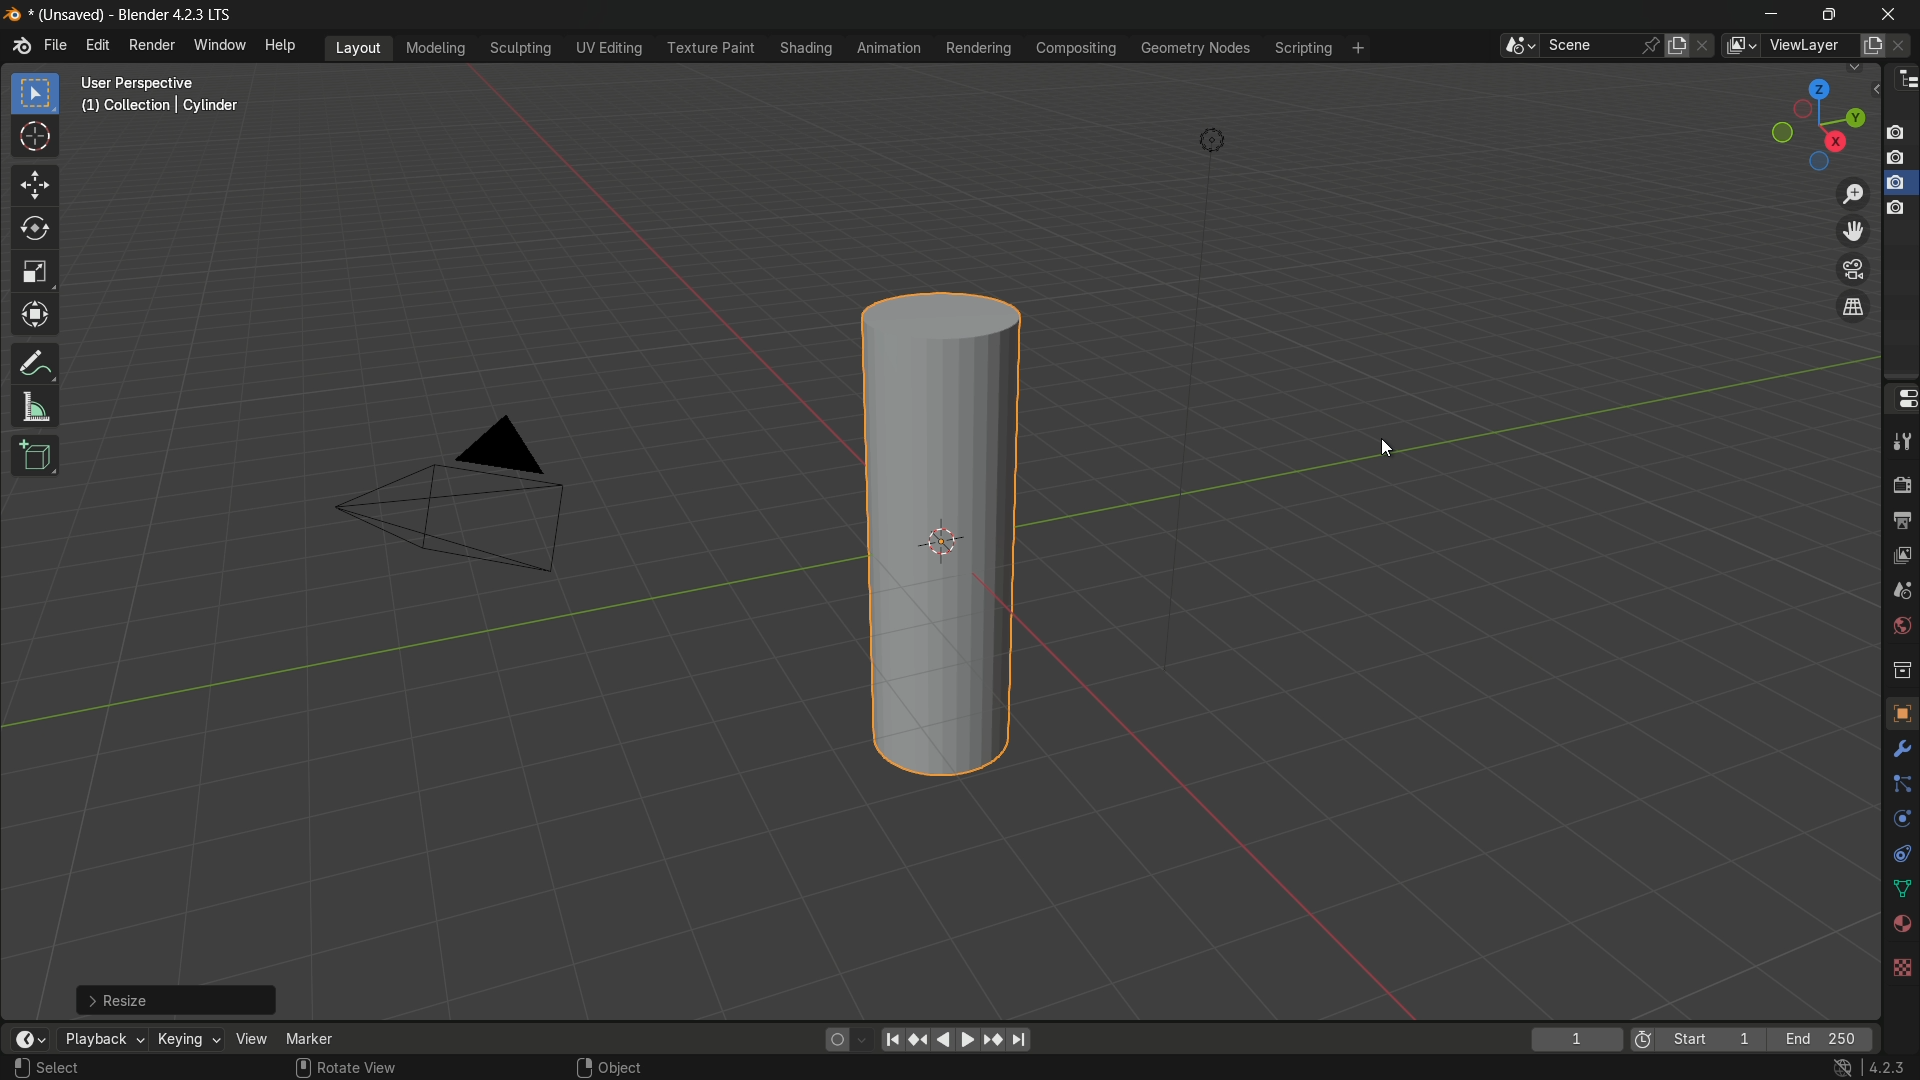 This screenshot has width=1920, height=1080. Describe the element at coordinates (1574, 1040) in the screenshot. I see `1` at that location.